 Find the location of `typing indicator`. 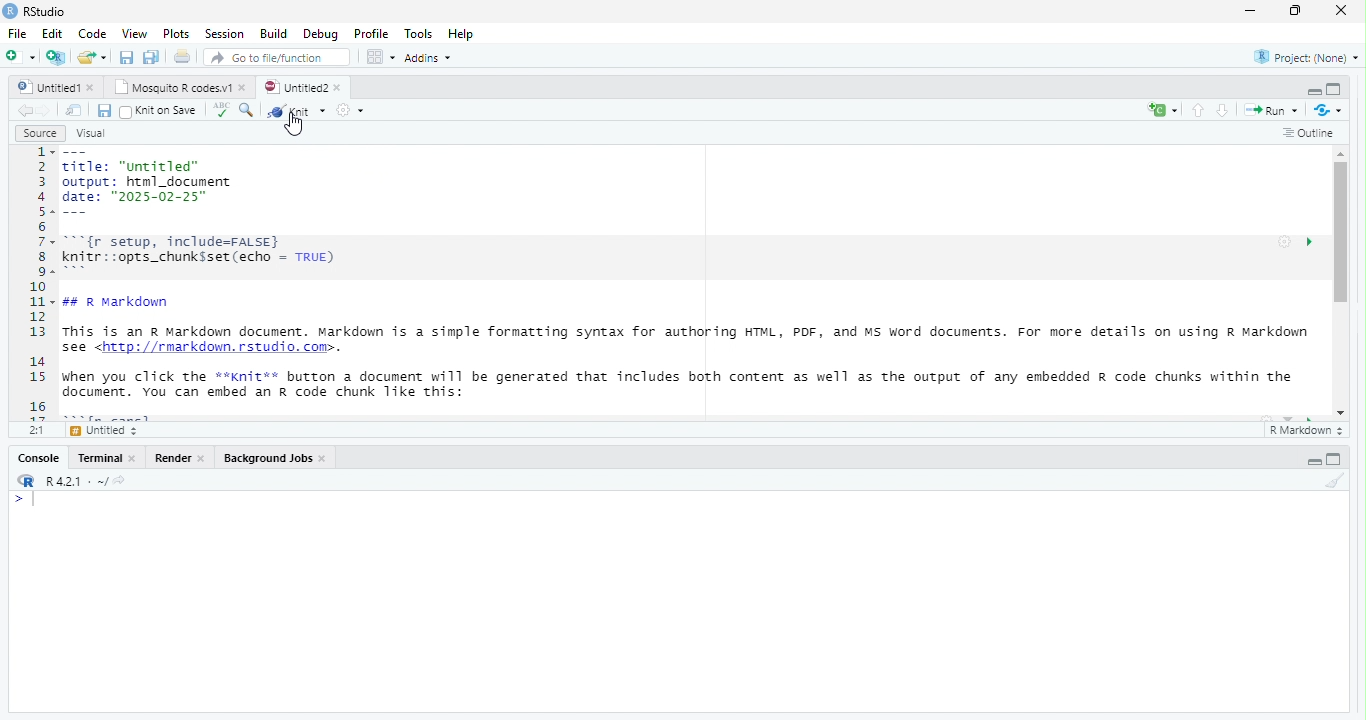

typing indicator is located at coordinates (35, 500).